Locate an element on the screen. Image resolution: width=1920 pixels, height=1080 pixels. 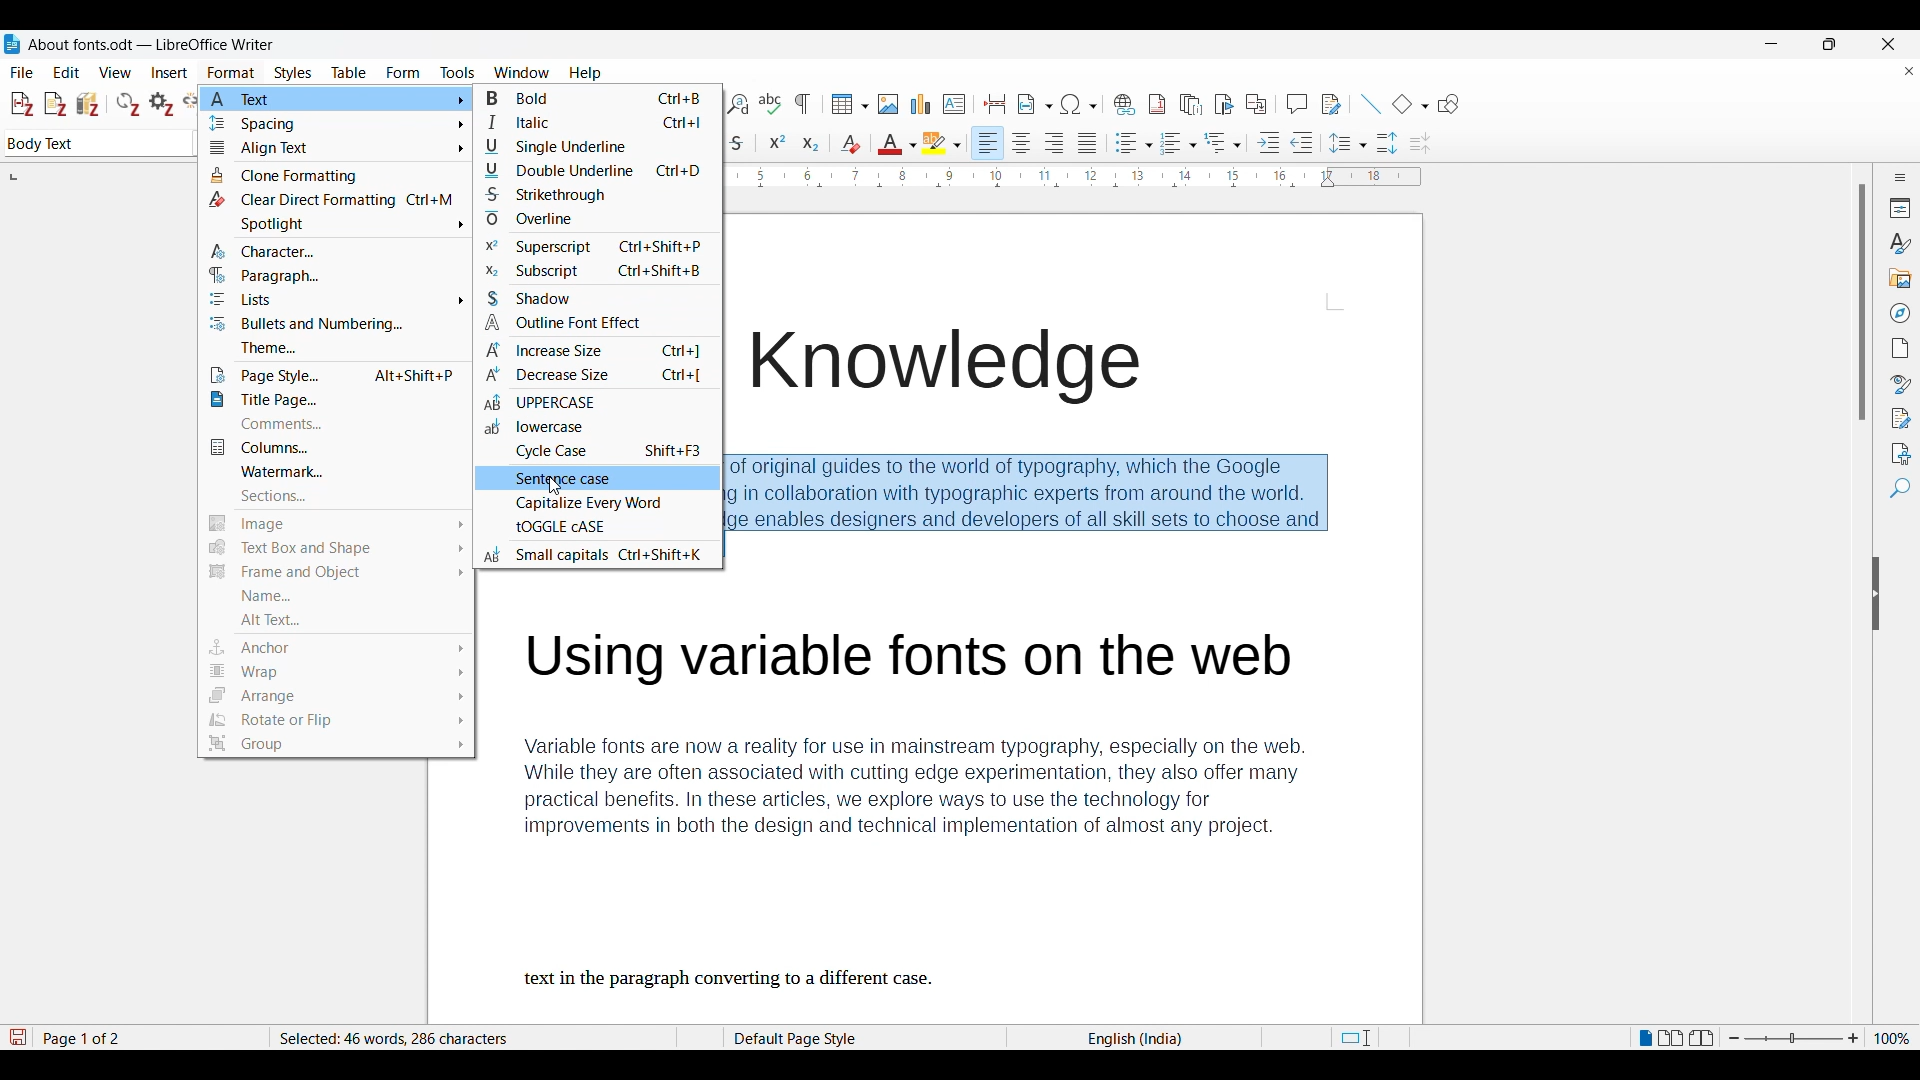
Image is located at coordinates (334, 523).